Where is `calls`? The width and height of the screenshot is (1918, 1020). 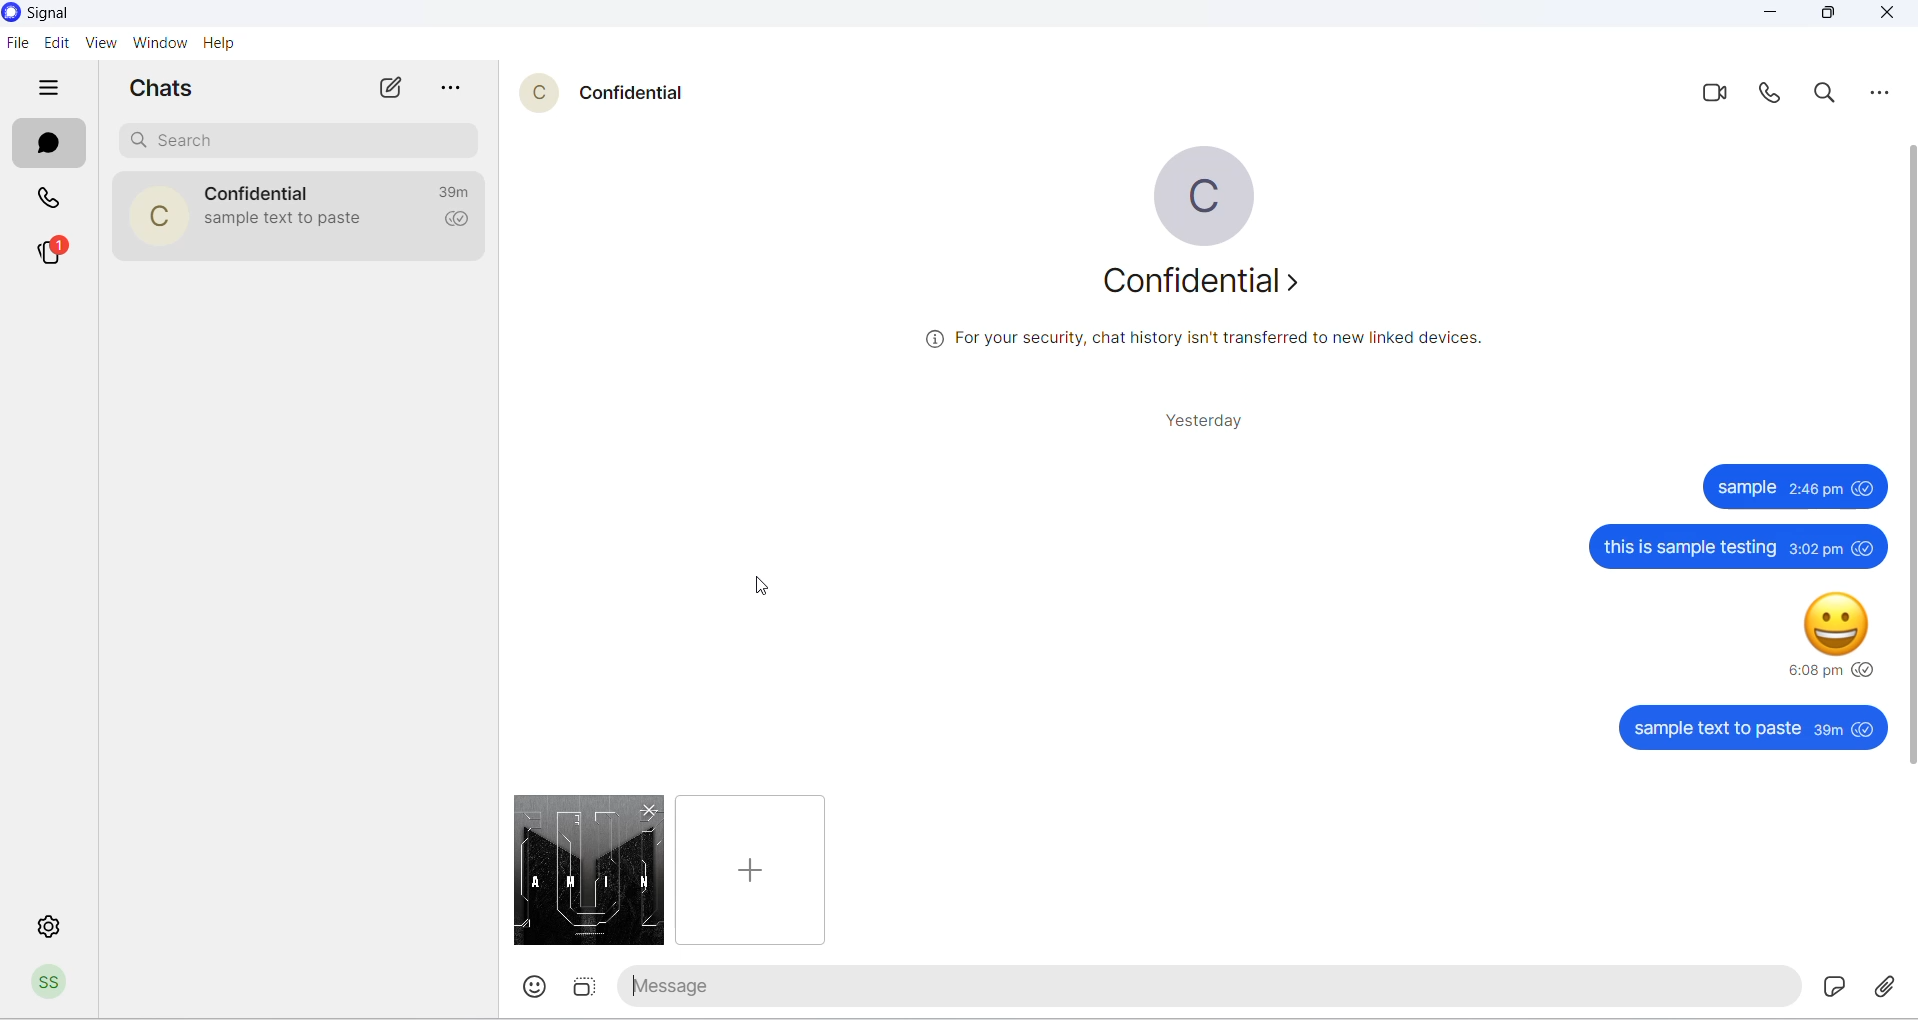
calls is located at coordinates (55, 200).